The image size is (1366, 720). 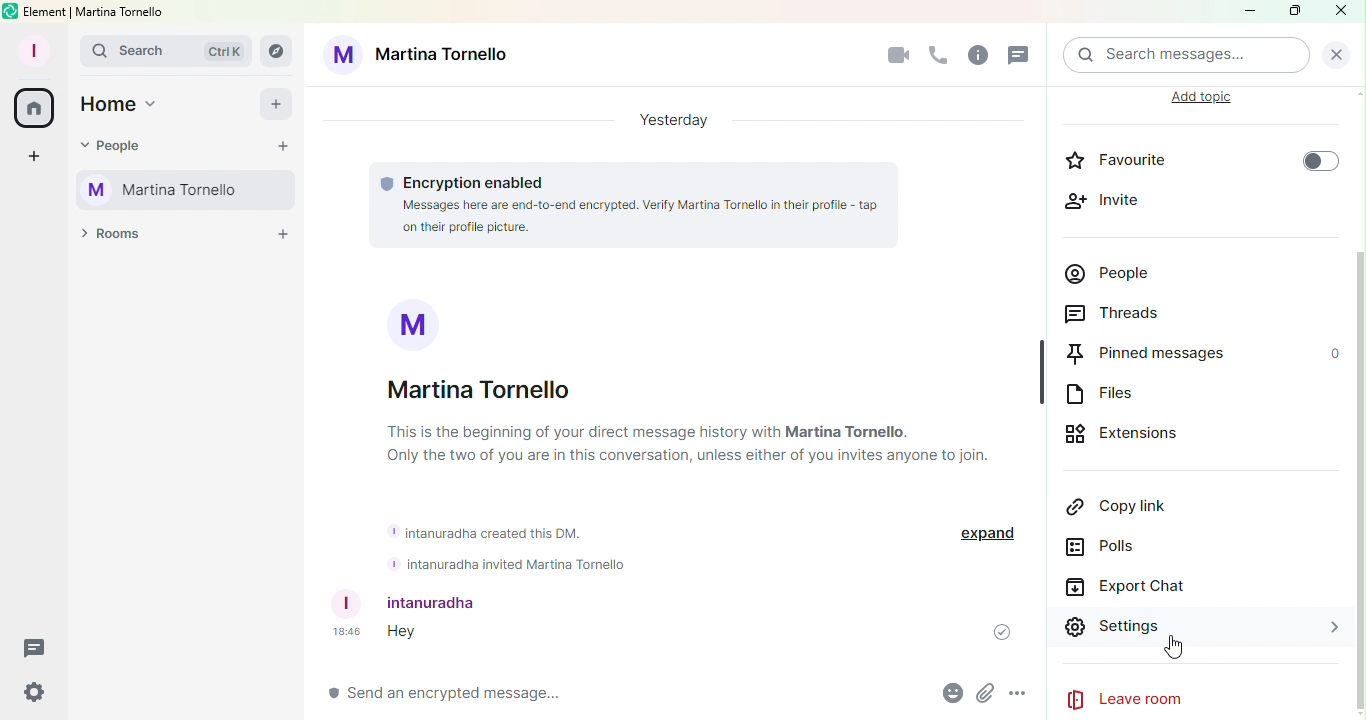 What do you see at coordinates (345, 632) in the screenshot?
I see `18:46` at bounding box center [345, 632].